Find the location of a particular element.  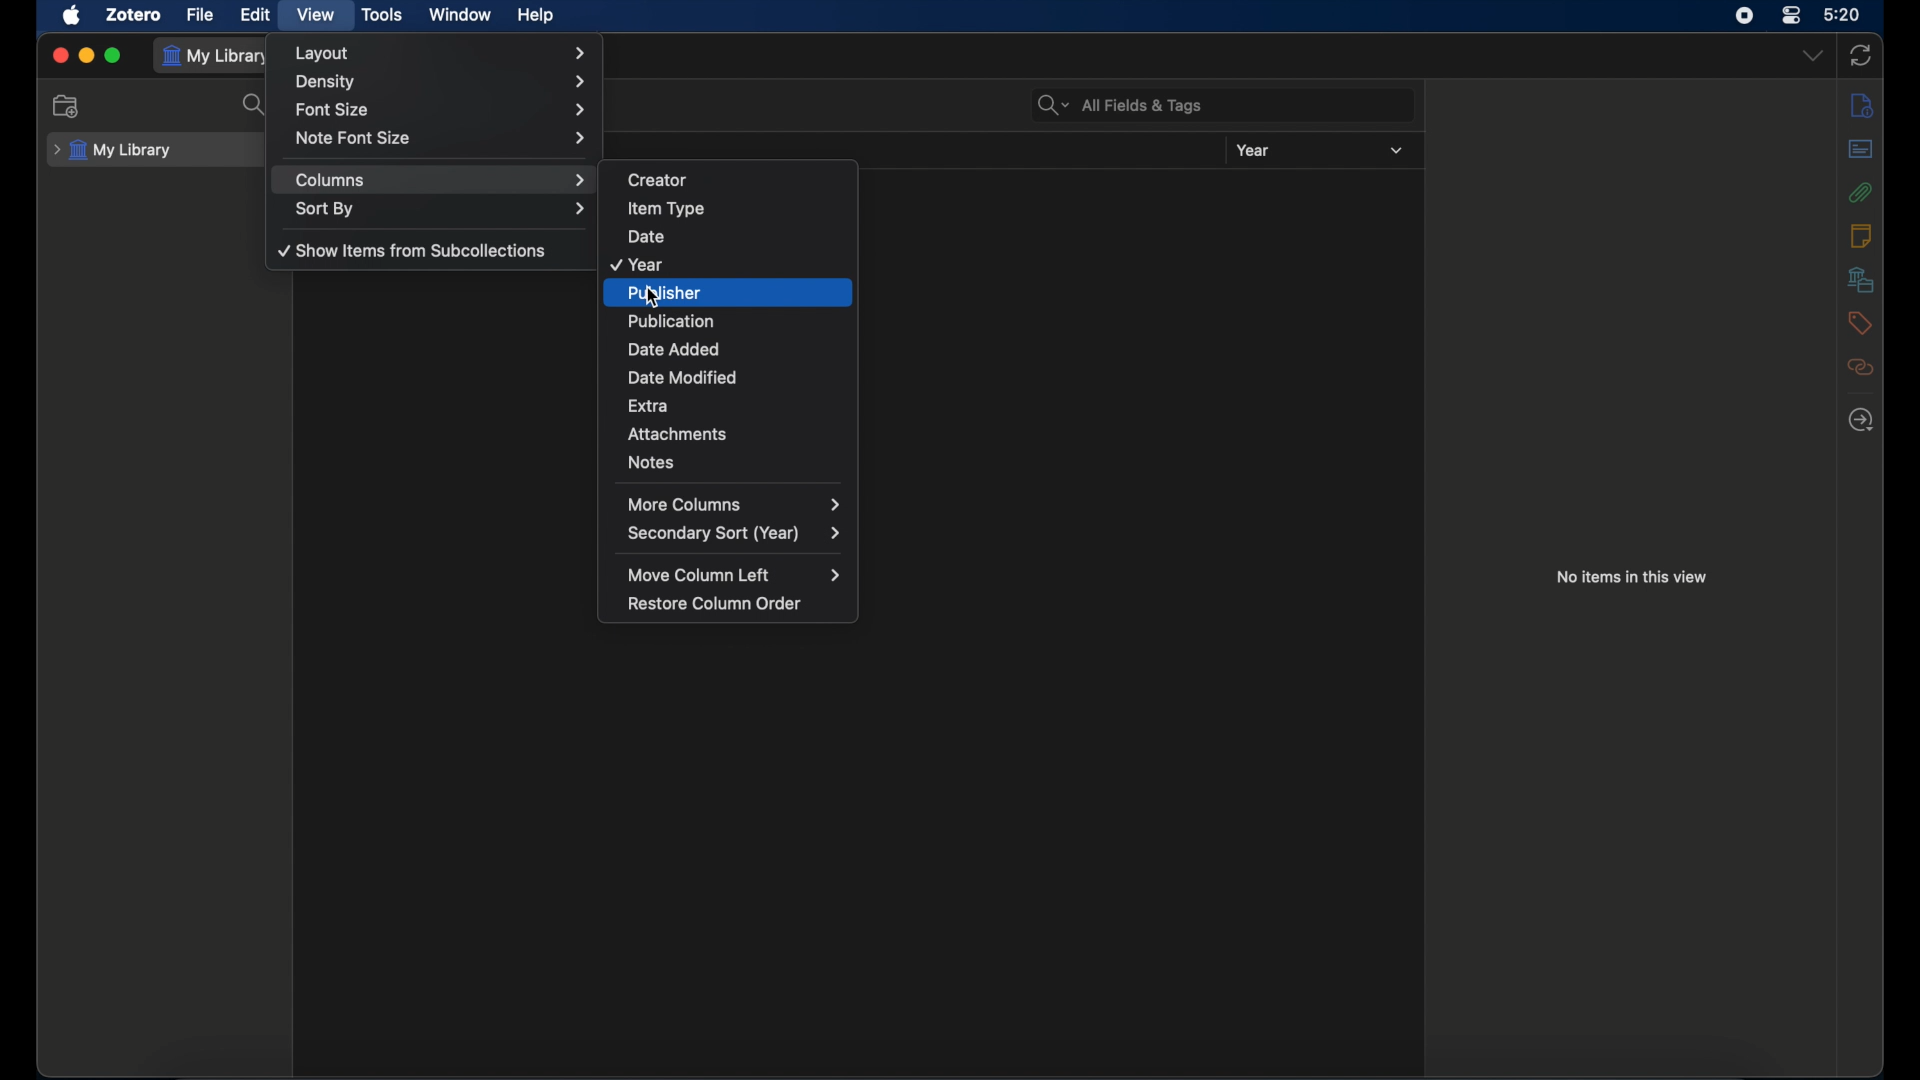

no items in this view is located at coordinates (1630, 576).